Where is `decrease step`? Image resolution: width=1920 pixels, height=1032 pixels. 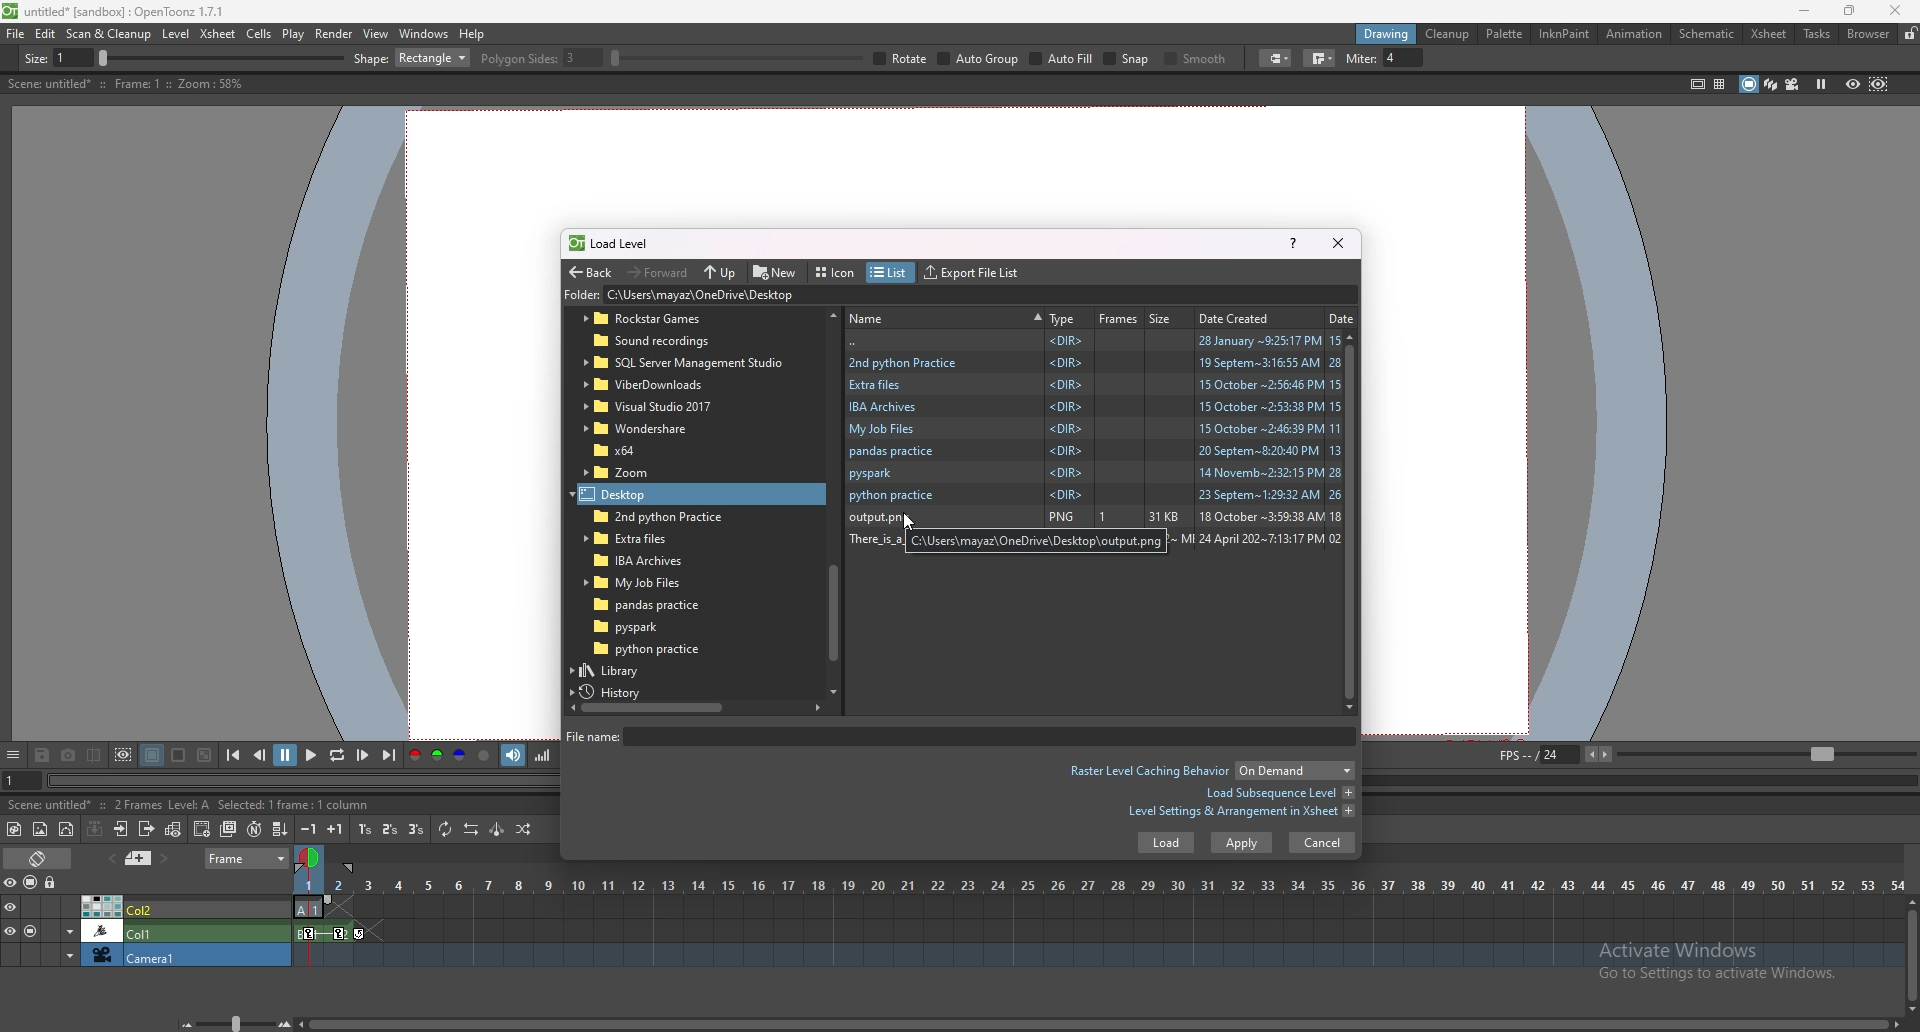 decrease step is located at coordinates (309, 829).